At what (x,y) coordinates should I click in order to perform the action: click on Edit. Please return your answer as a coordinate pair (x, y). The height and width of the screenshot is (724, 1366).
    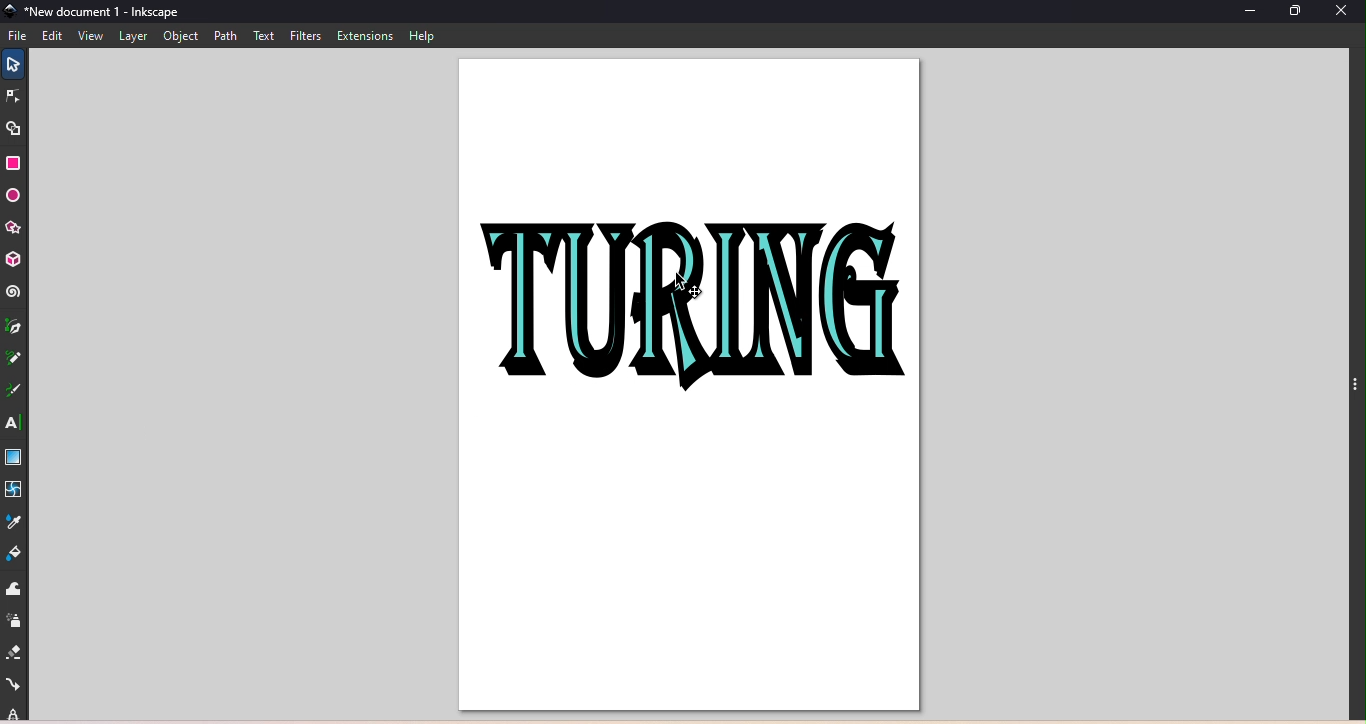
    Looking at the image, I should click on (52, 36).